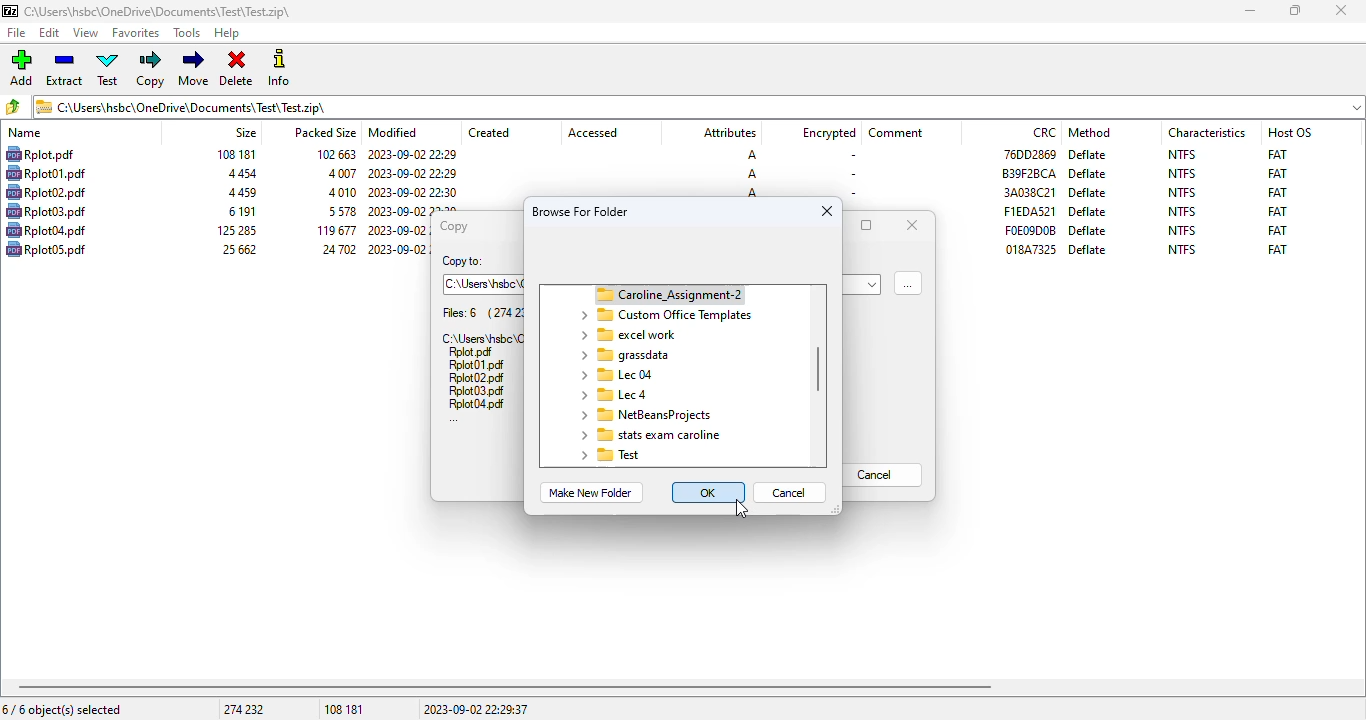 The width and height of the screenshot is (1366, 720). Describe the element at coordinates (883, 475) in the screenshot. I see `cancel` at that location.